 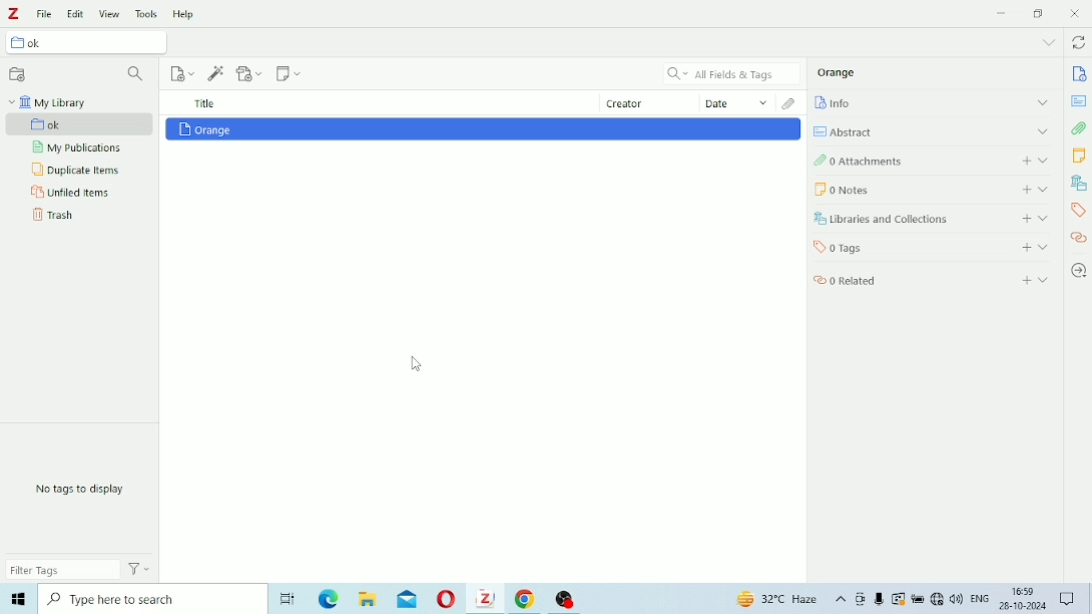 What do you see at coordinates (841, 600) in the screenshot?
I see `Show hidden icons` at bounding box center [841, 600].